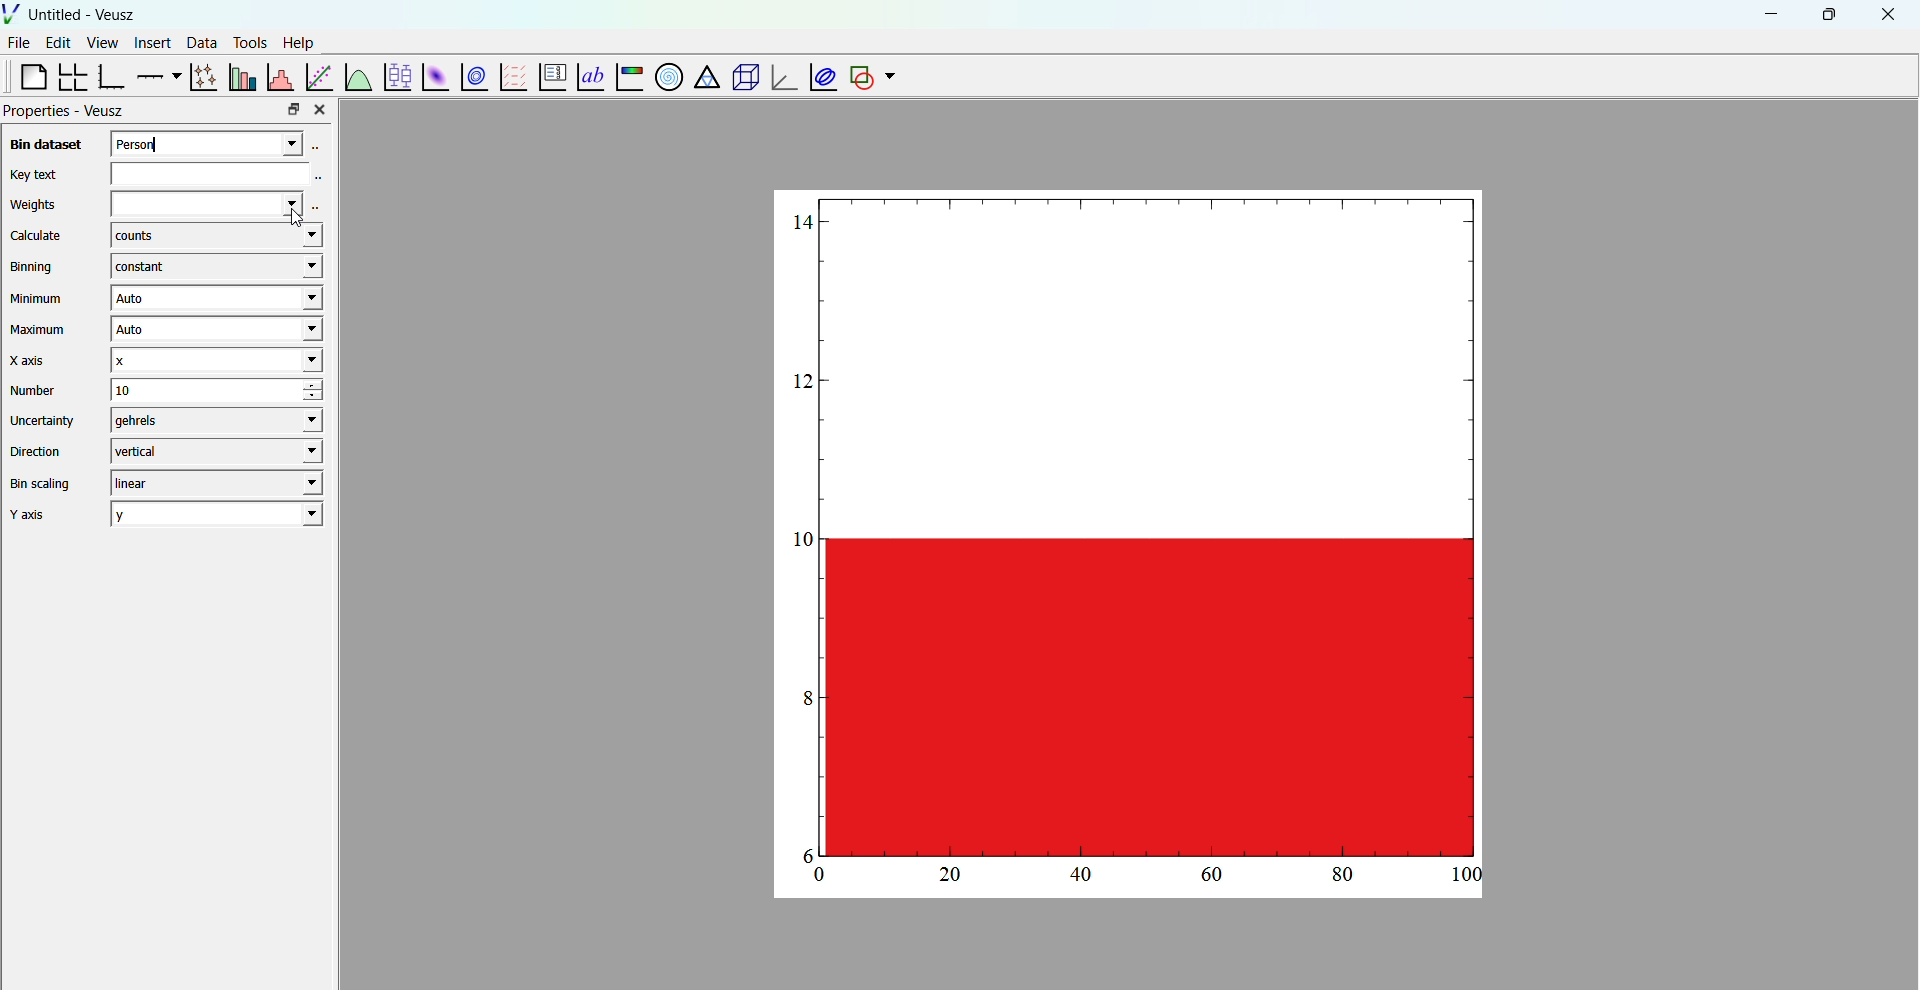  Describe the element at coordinates (33, 360) in the screenshot. I see `X axis` at that location.